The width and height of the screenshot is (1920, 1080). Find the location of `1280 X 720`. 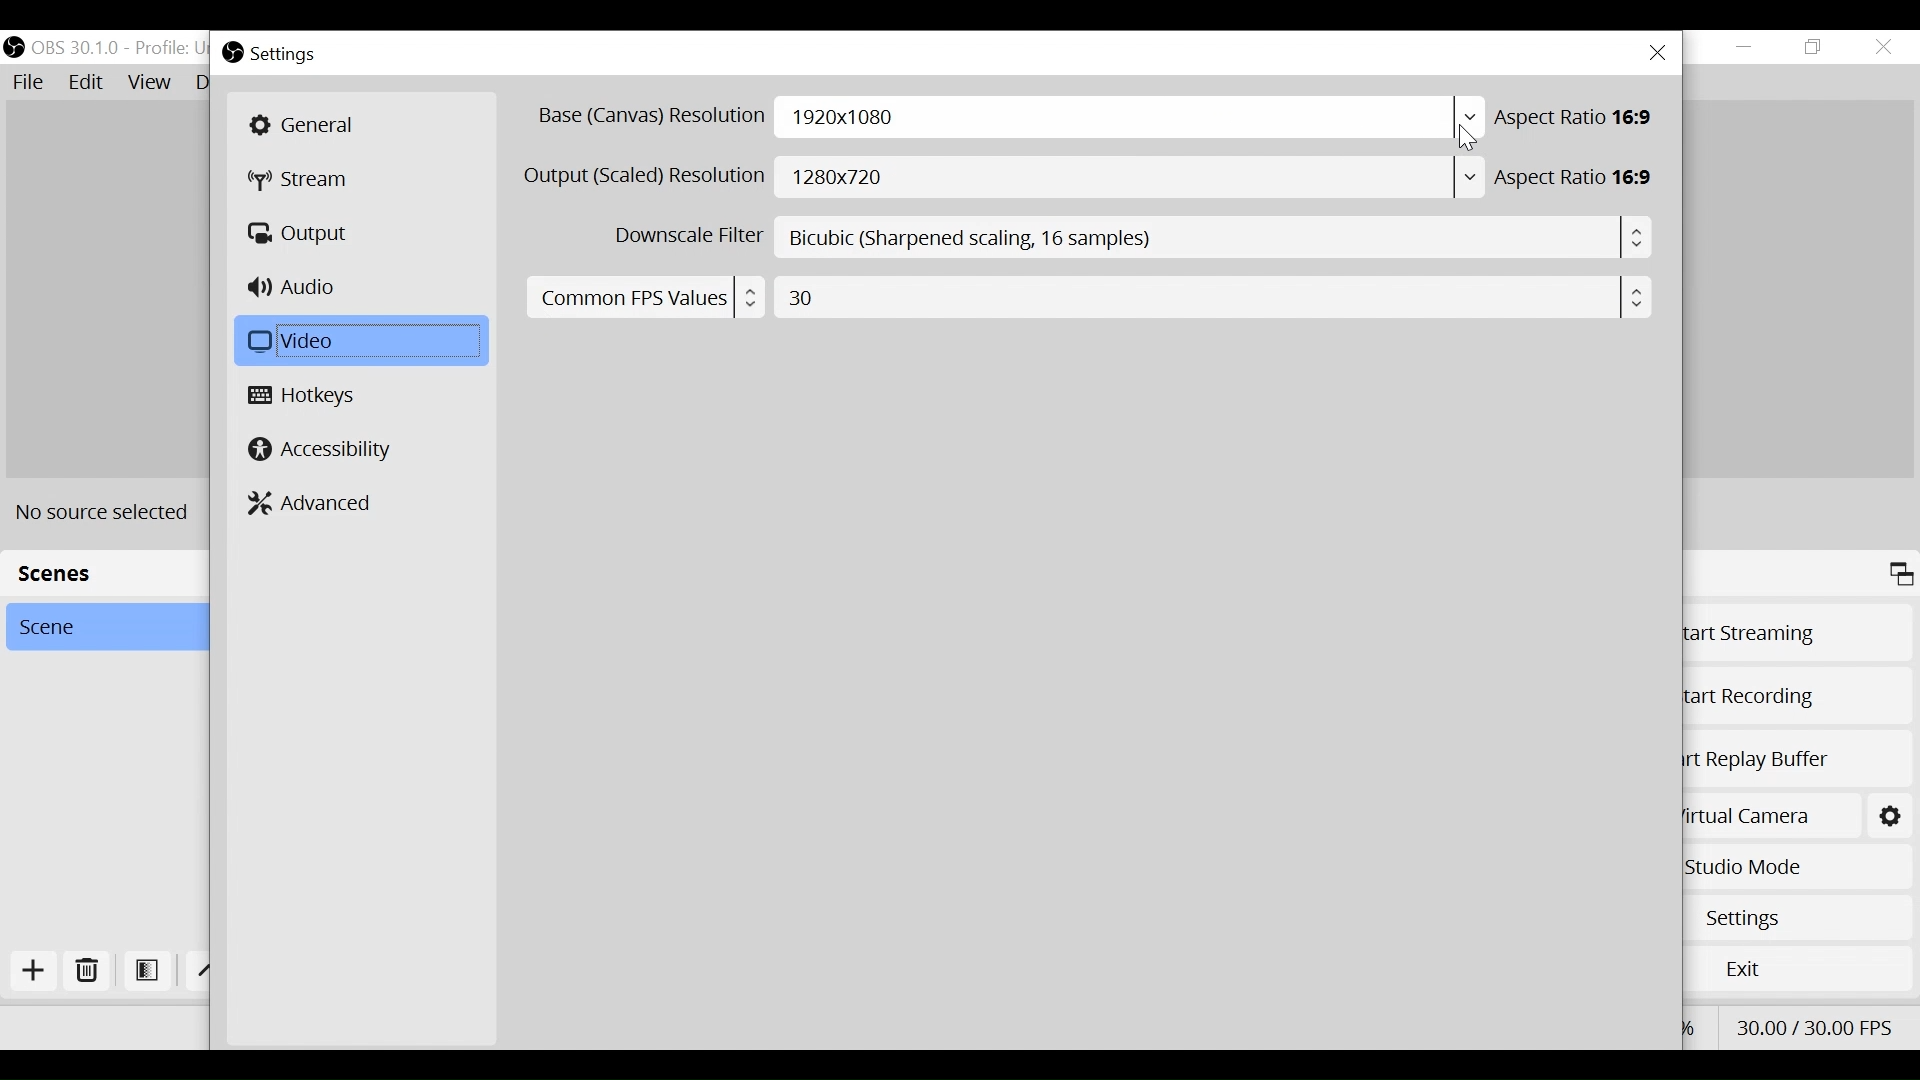

1280 X 720 is located at coordinates (1133, 178).